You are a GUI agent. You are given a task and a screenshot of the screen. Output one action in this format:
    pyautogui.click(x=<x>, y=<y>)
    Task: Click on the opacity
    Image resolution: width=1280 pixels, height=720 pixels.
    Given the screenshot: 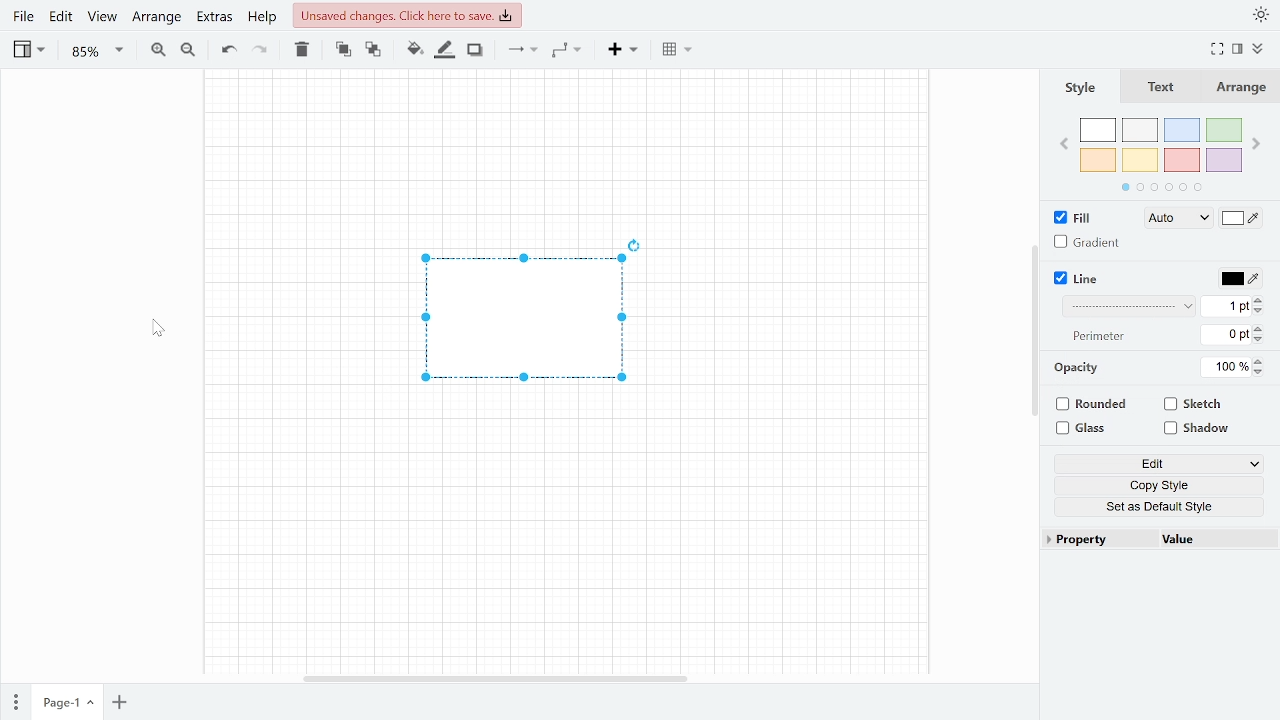 What is the action you would take?
    pyautogui.click(x=1077, y=370)
    